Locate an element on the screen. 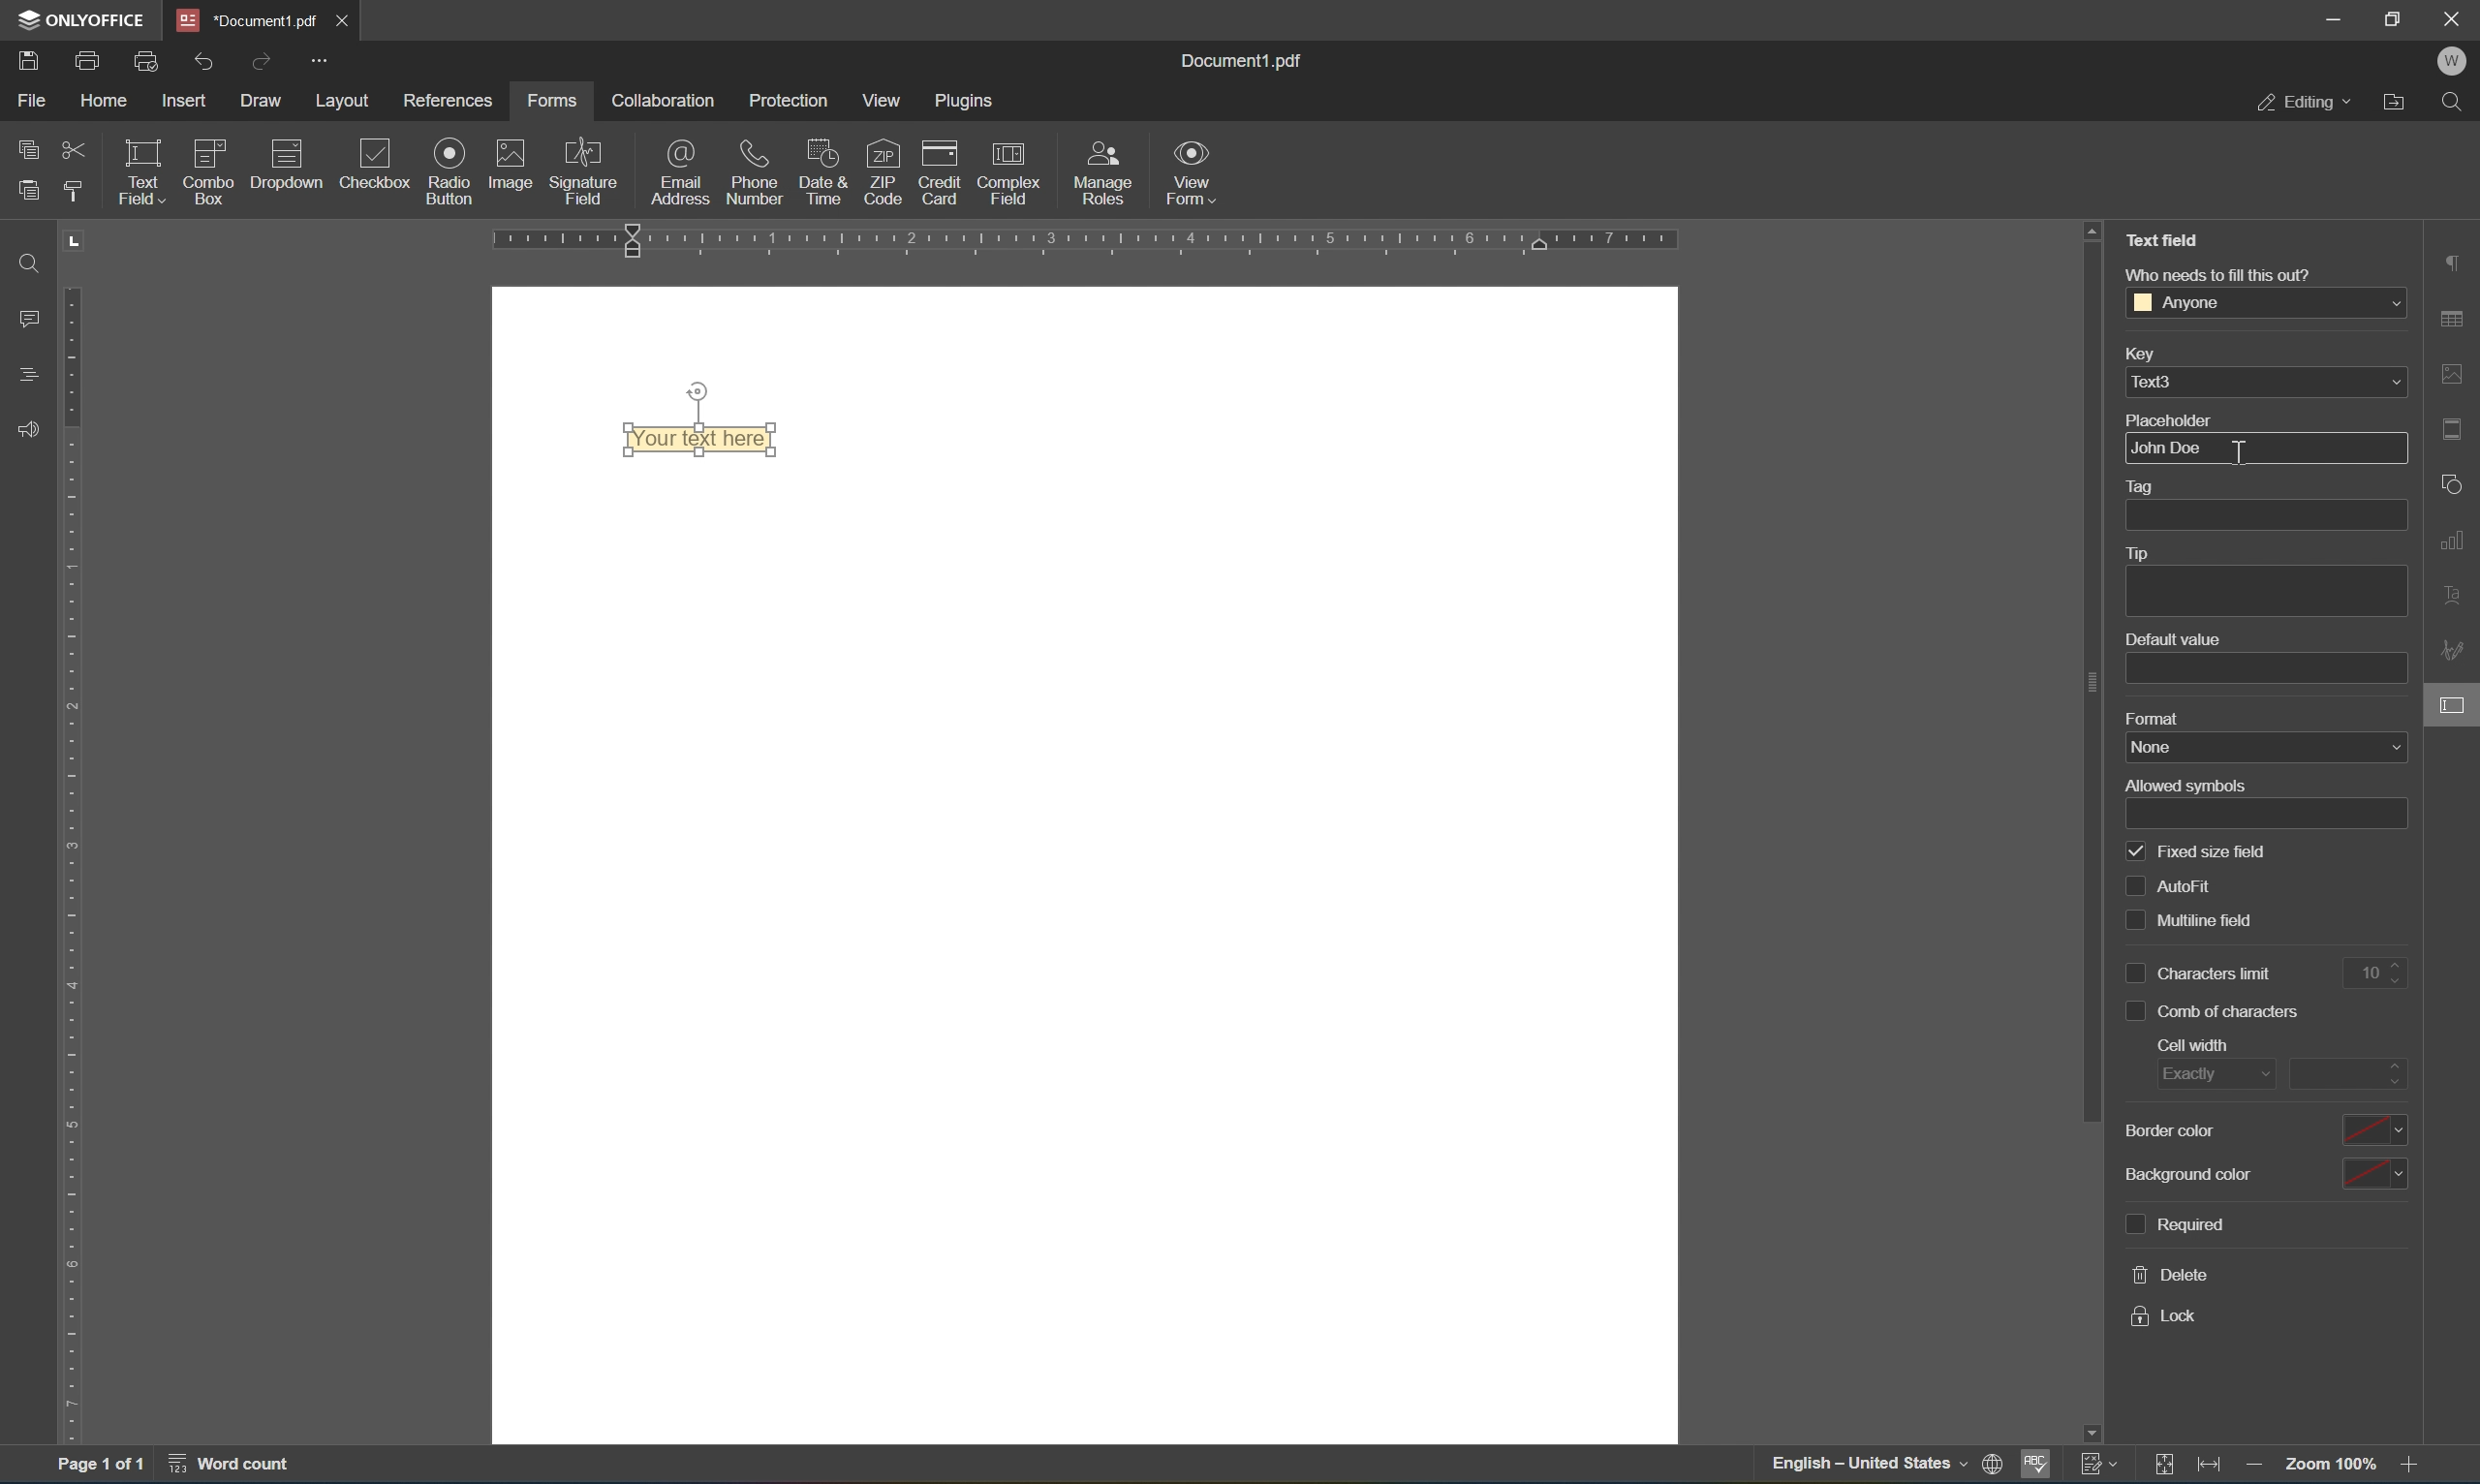 This screenshot has height=1484, width=2480. collaboration is located at coordinates (668, 100).